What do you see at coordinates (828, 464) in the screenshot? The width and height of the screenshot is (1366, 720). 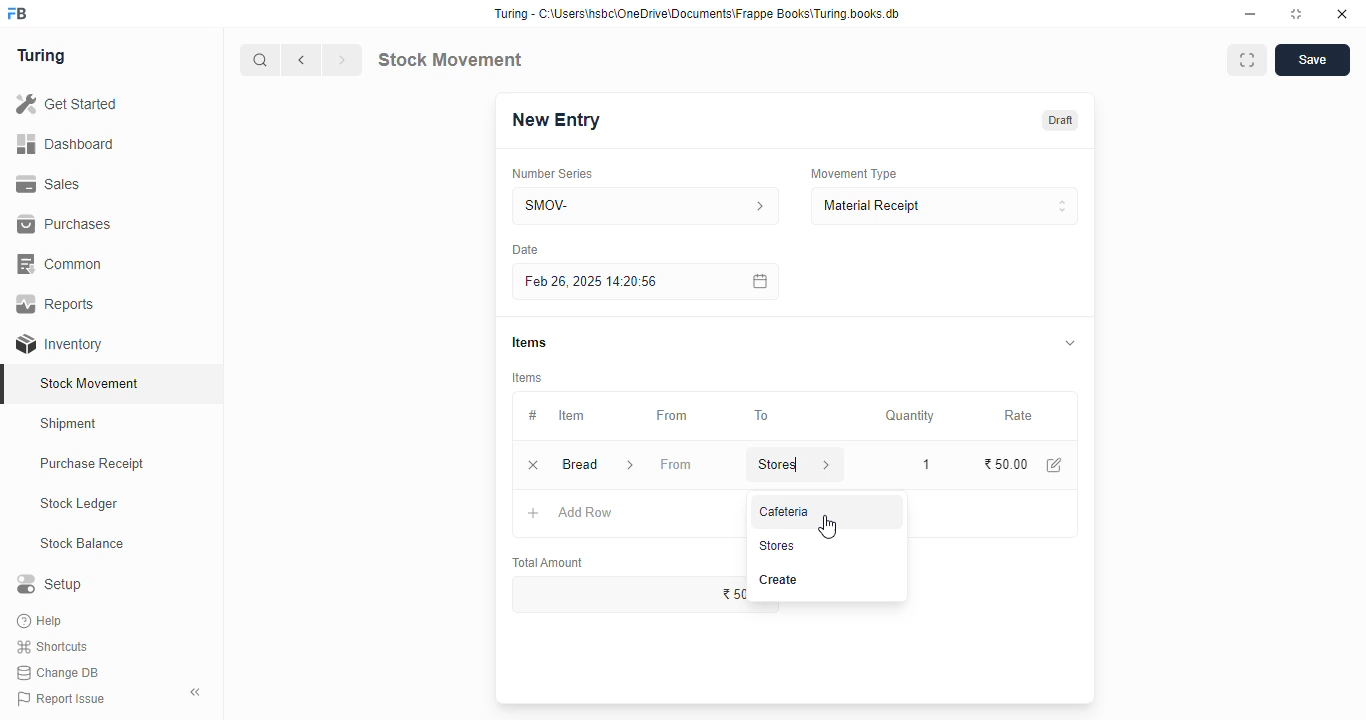 I see `store information` at bounding box center [828, 464].